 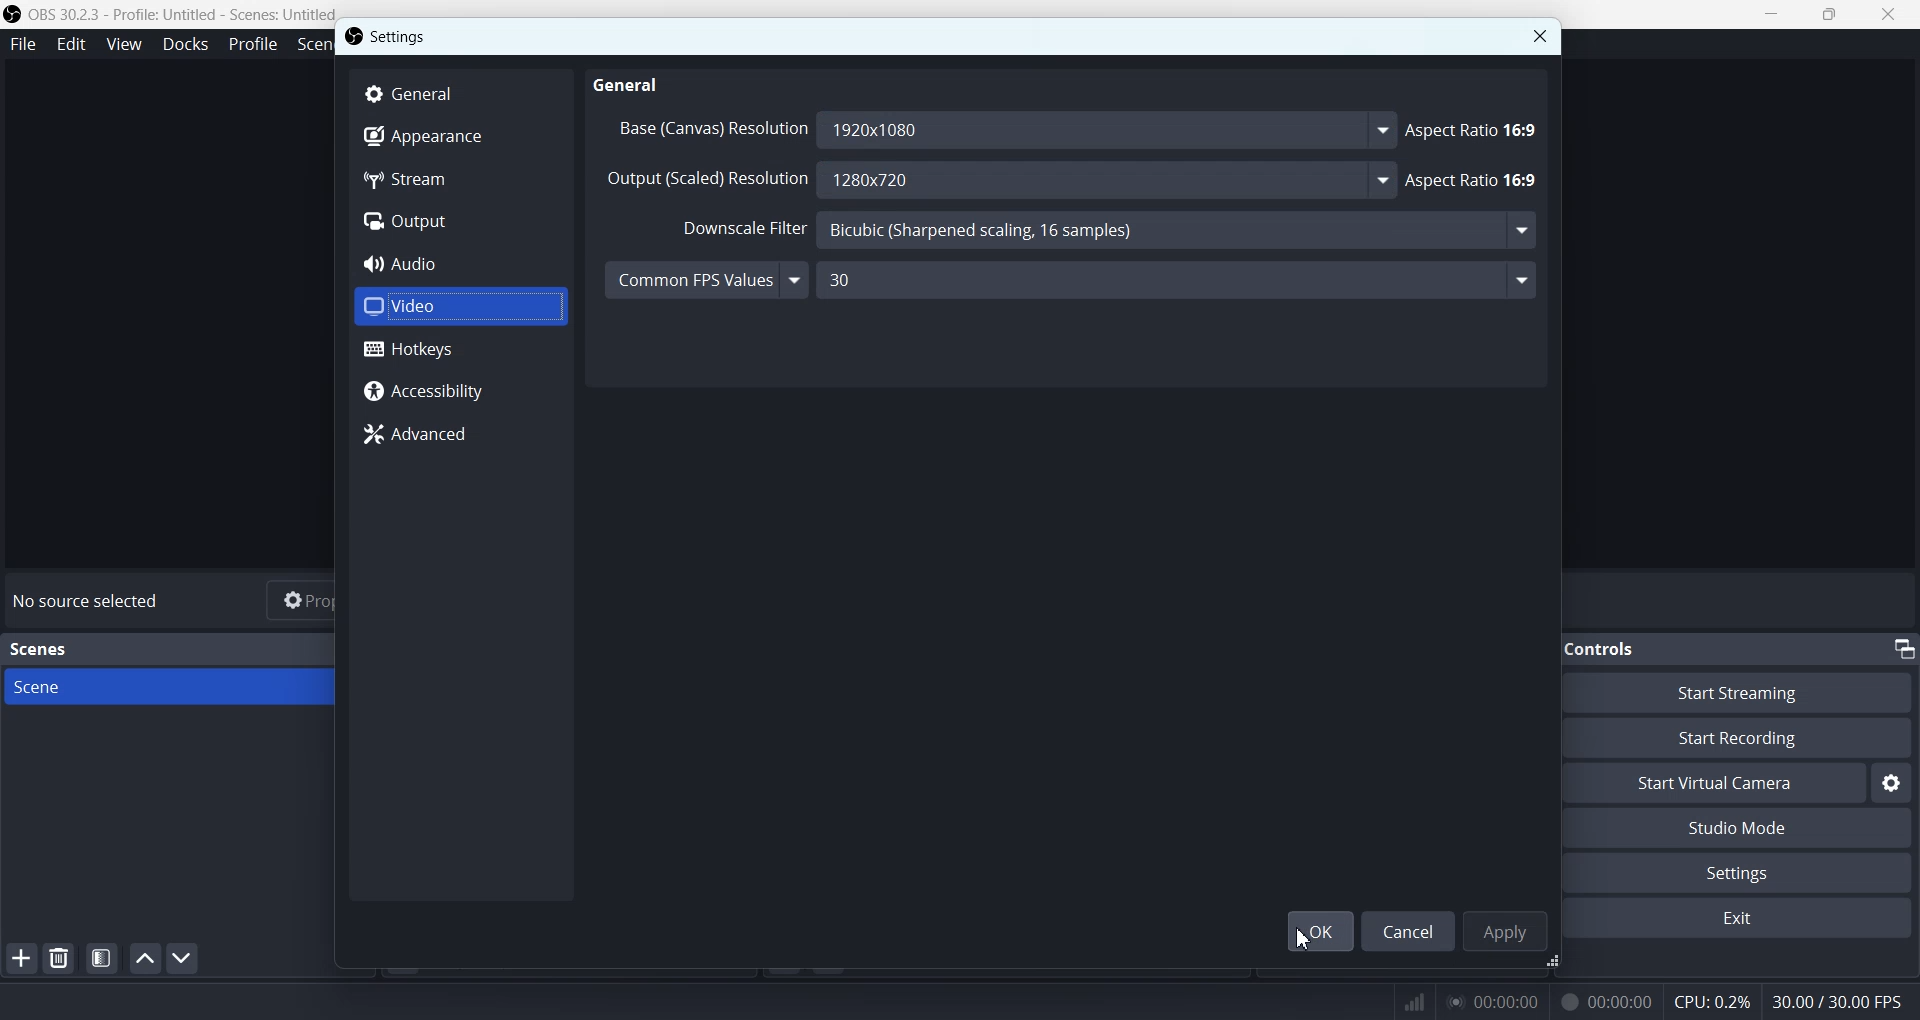 I want to click on Apply, so click(x=1504, y=930).